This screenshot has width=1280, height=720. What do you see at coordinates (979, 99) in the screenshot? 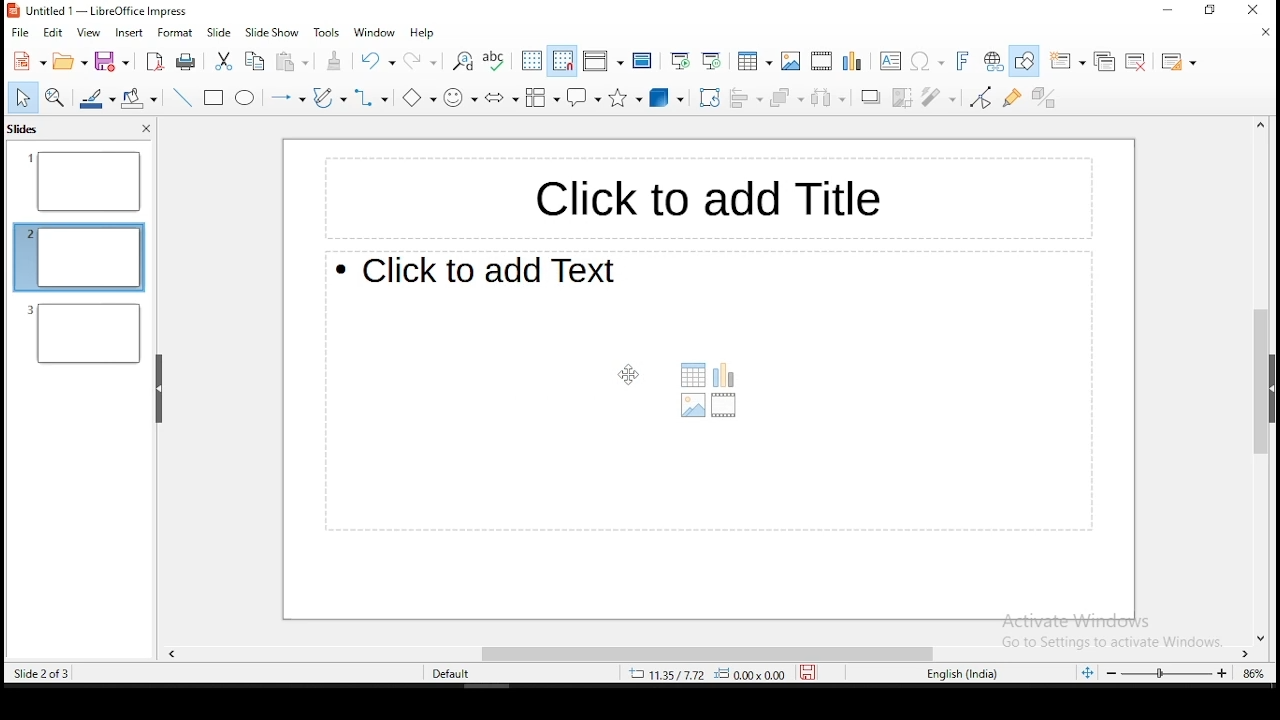
I see `toggle point edit mode` at bounding box center [979, 99].